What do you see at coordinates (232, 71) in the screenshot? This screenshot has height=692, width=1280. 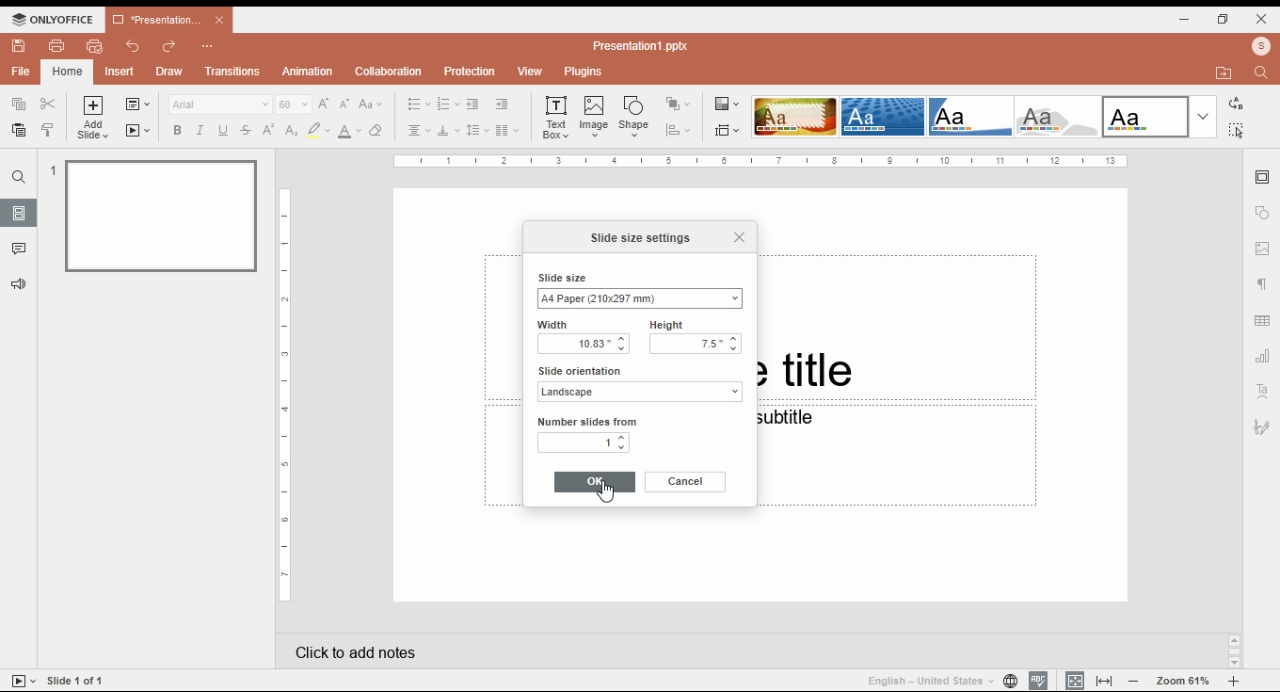 I see `transitions` at bounding box center [232, 71].